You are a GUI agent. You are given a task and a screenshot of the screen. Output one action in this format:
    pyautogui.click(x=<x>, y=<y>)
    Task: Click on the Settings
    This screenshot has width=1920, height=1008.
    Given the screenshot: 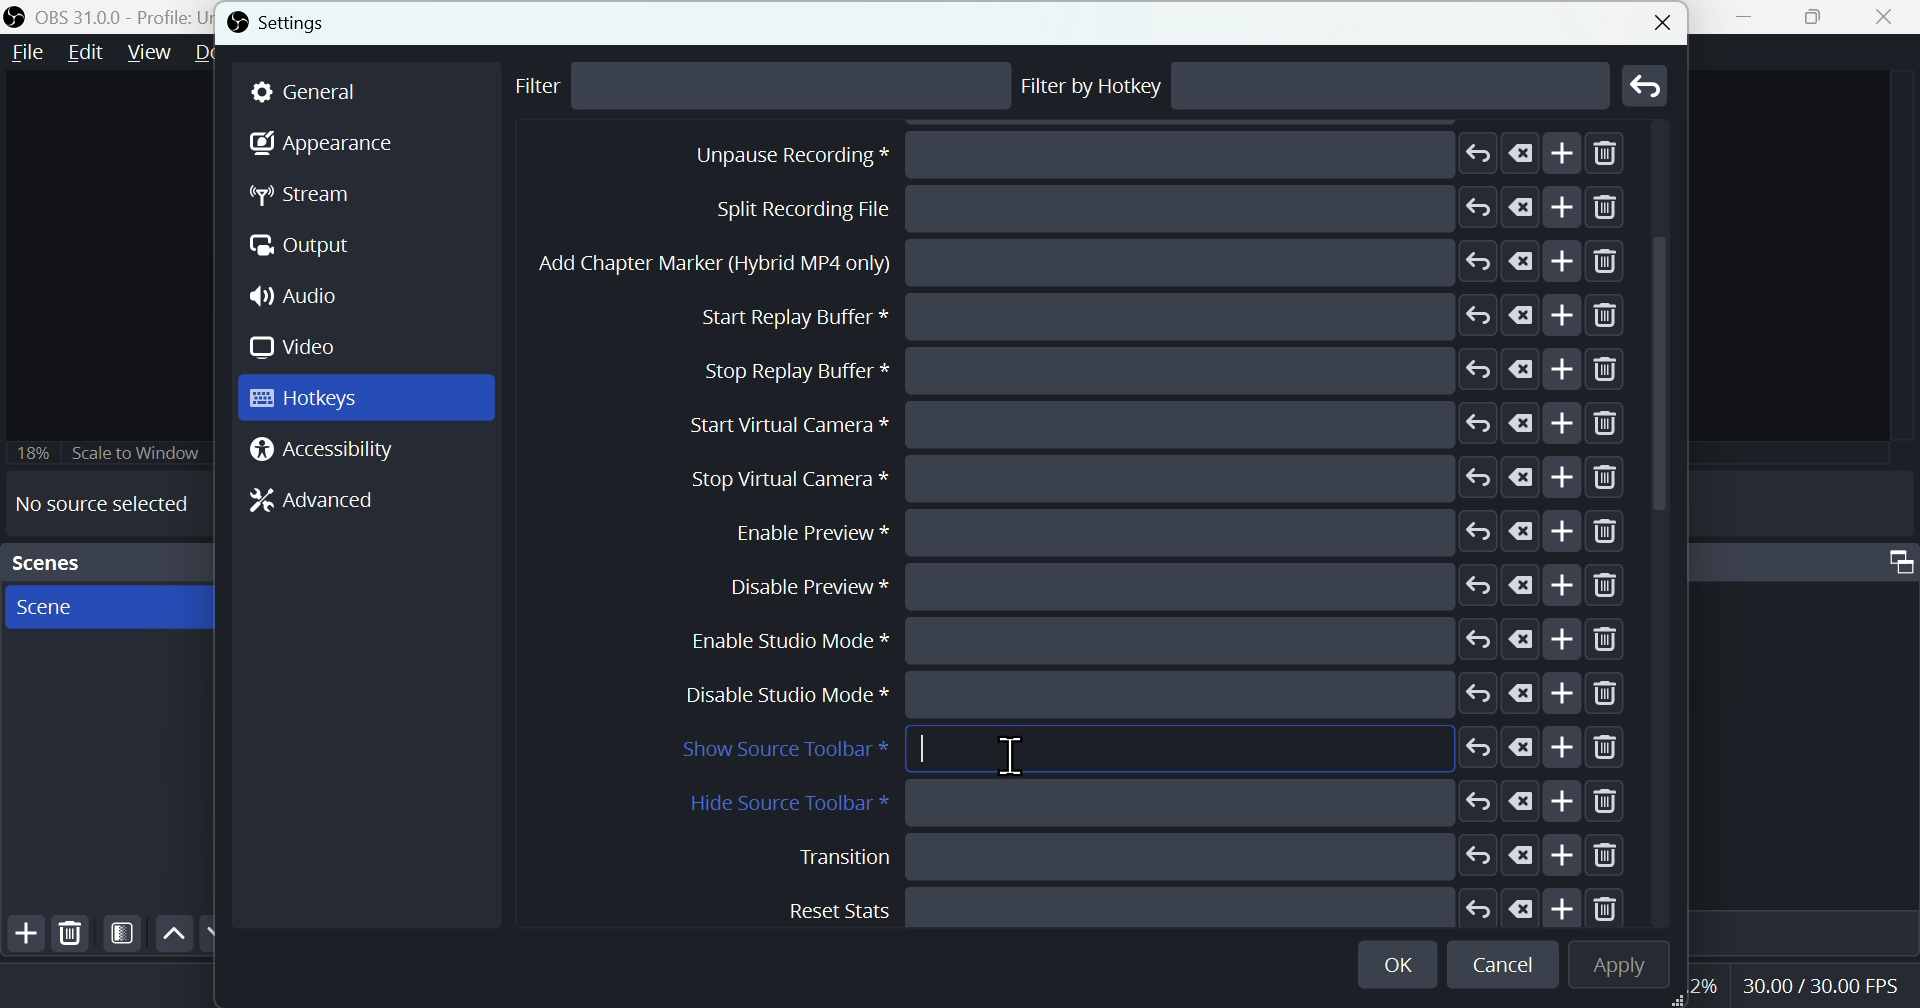 What is the action you would take?
    pyautogui.click(x=286, y=23)
    